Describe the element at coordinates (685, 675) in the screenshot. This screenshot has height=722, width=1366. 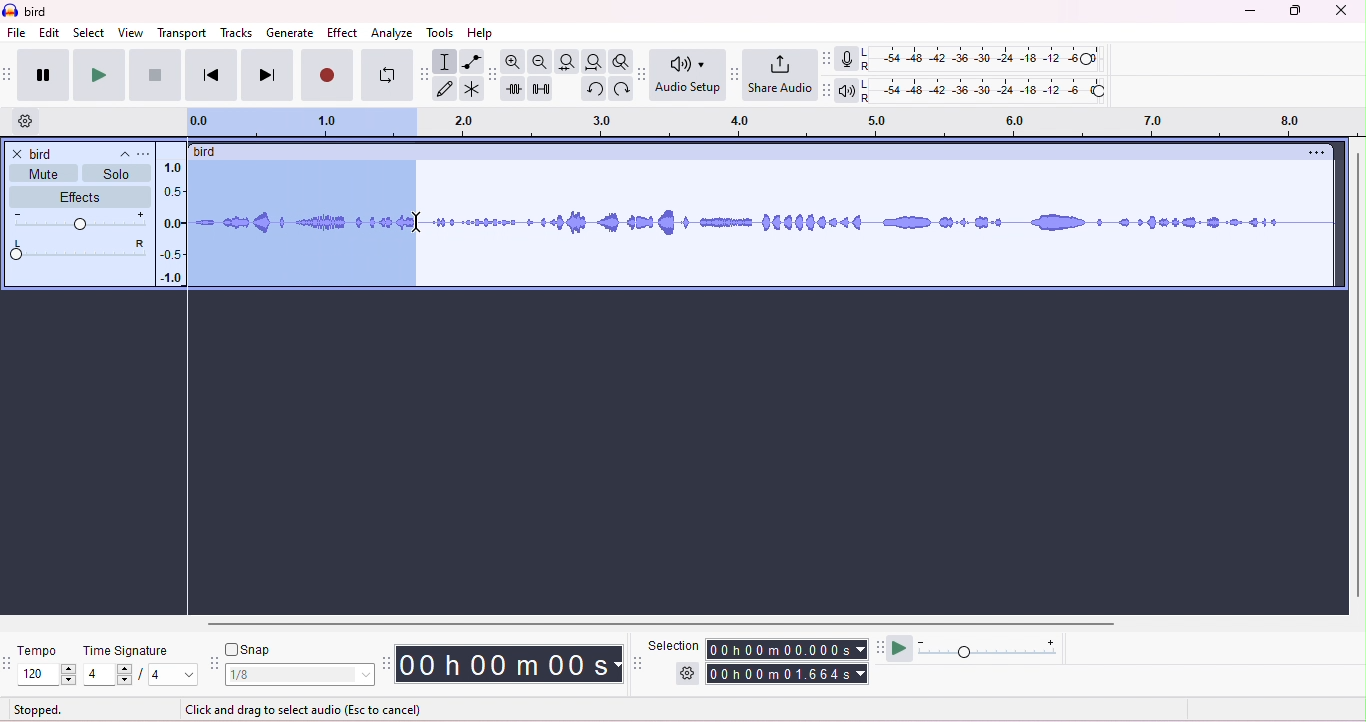
I see `selection options` at that location.